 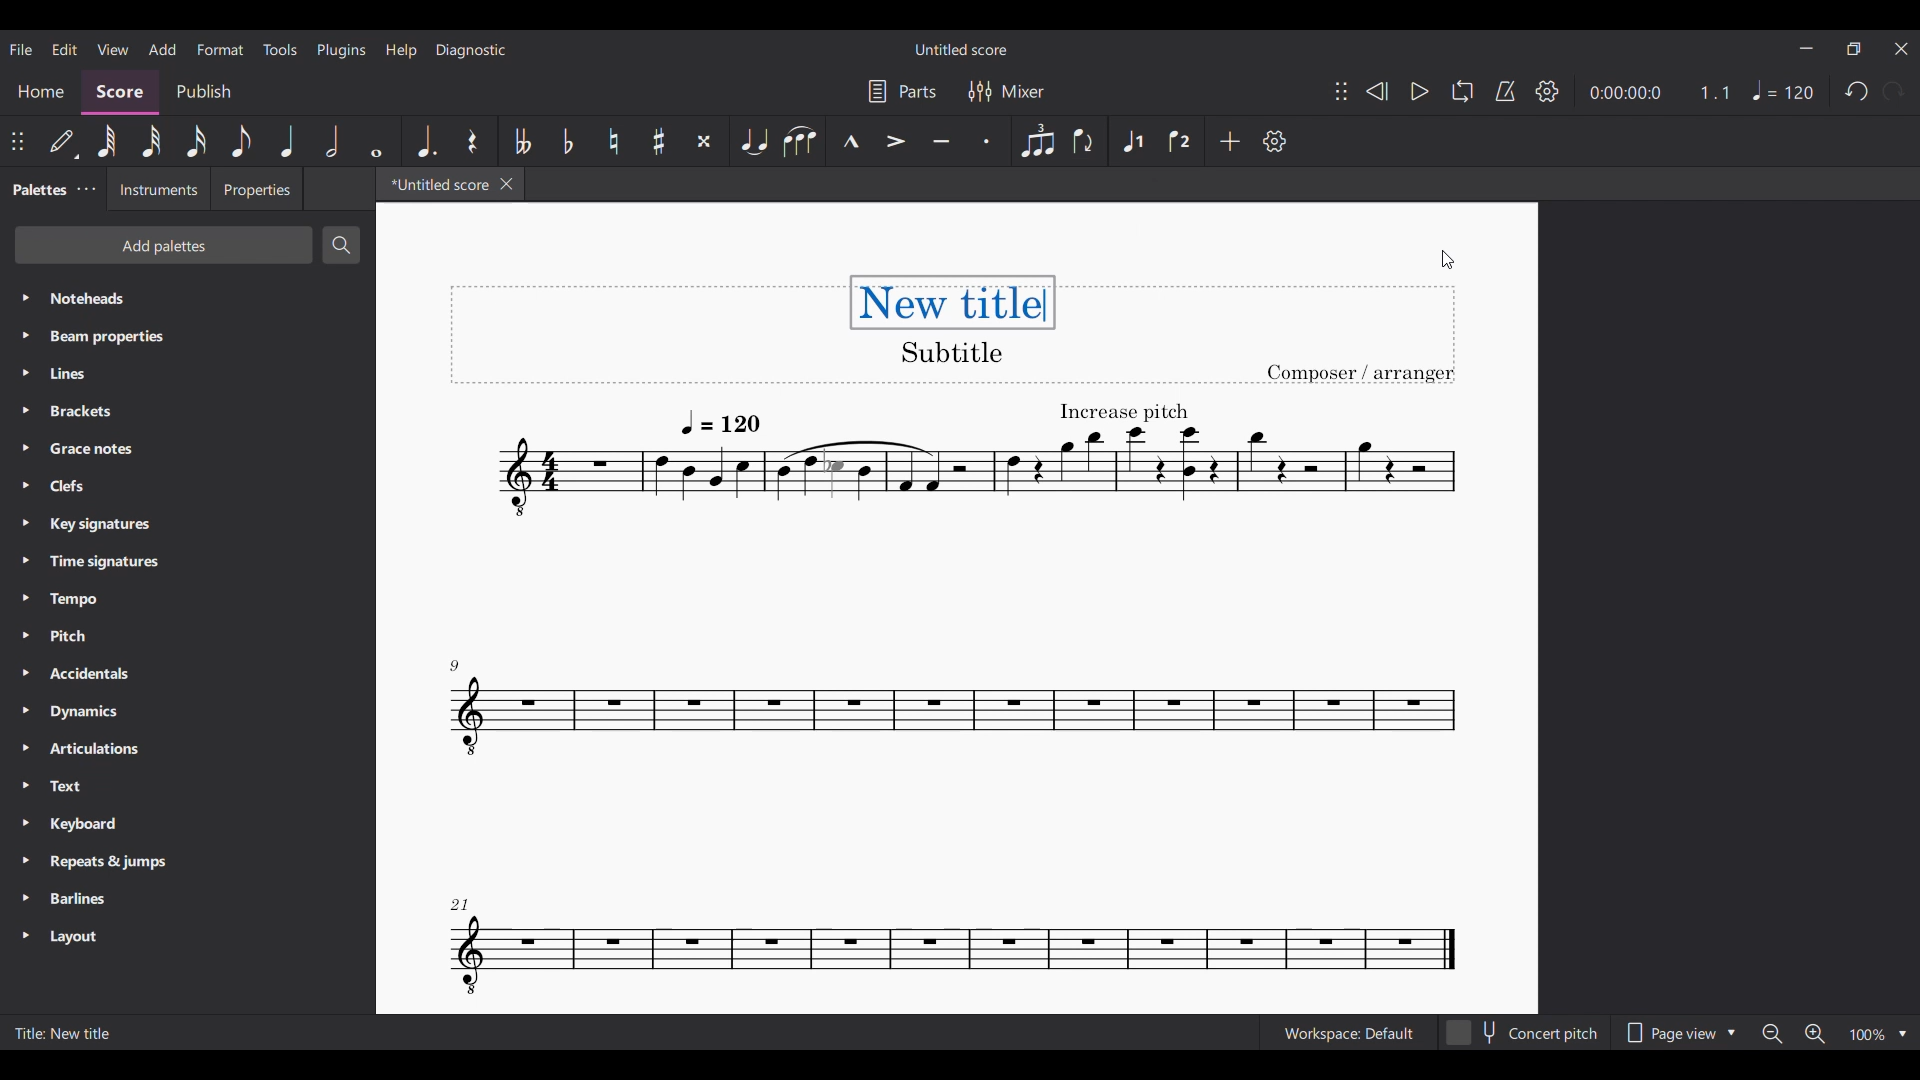 What do you see at coordinates (1505, 91) in the screenshot?
I see `Metronome` at bounding box center [1505, 91].